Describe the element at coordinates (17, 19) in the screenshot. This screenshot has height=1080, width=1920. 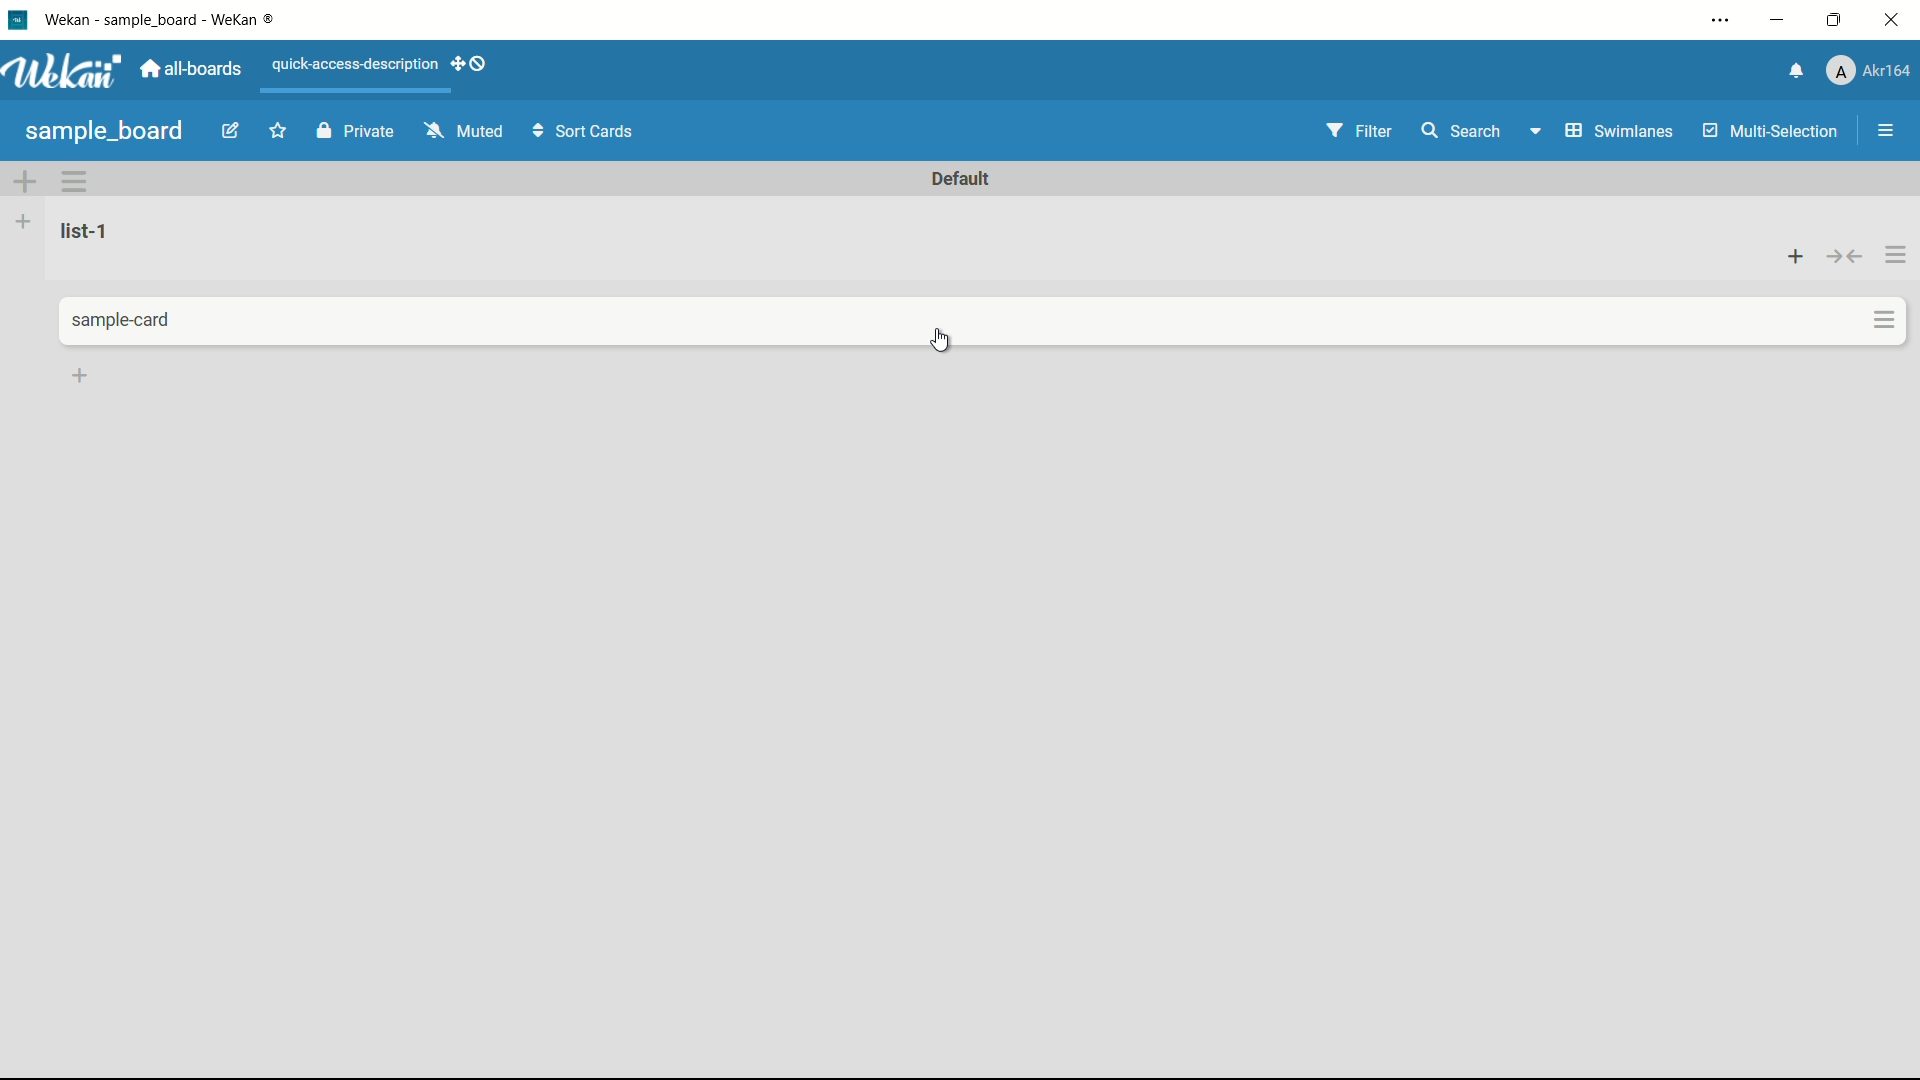
I see `app icon` at that location.